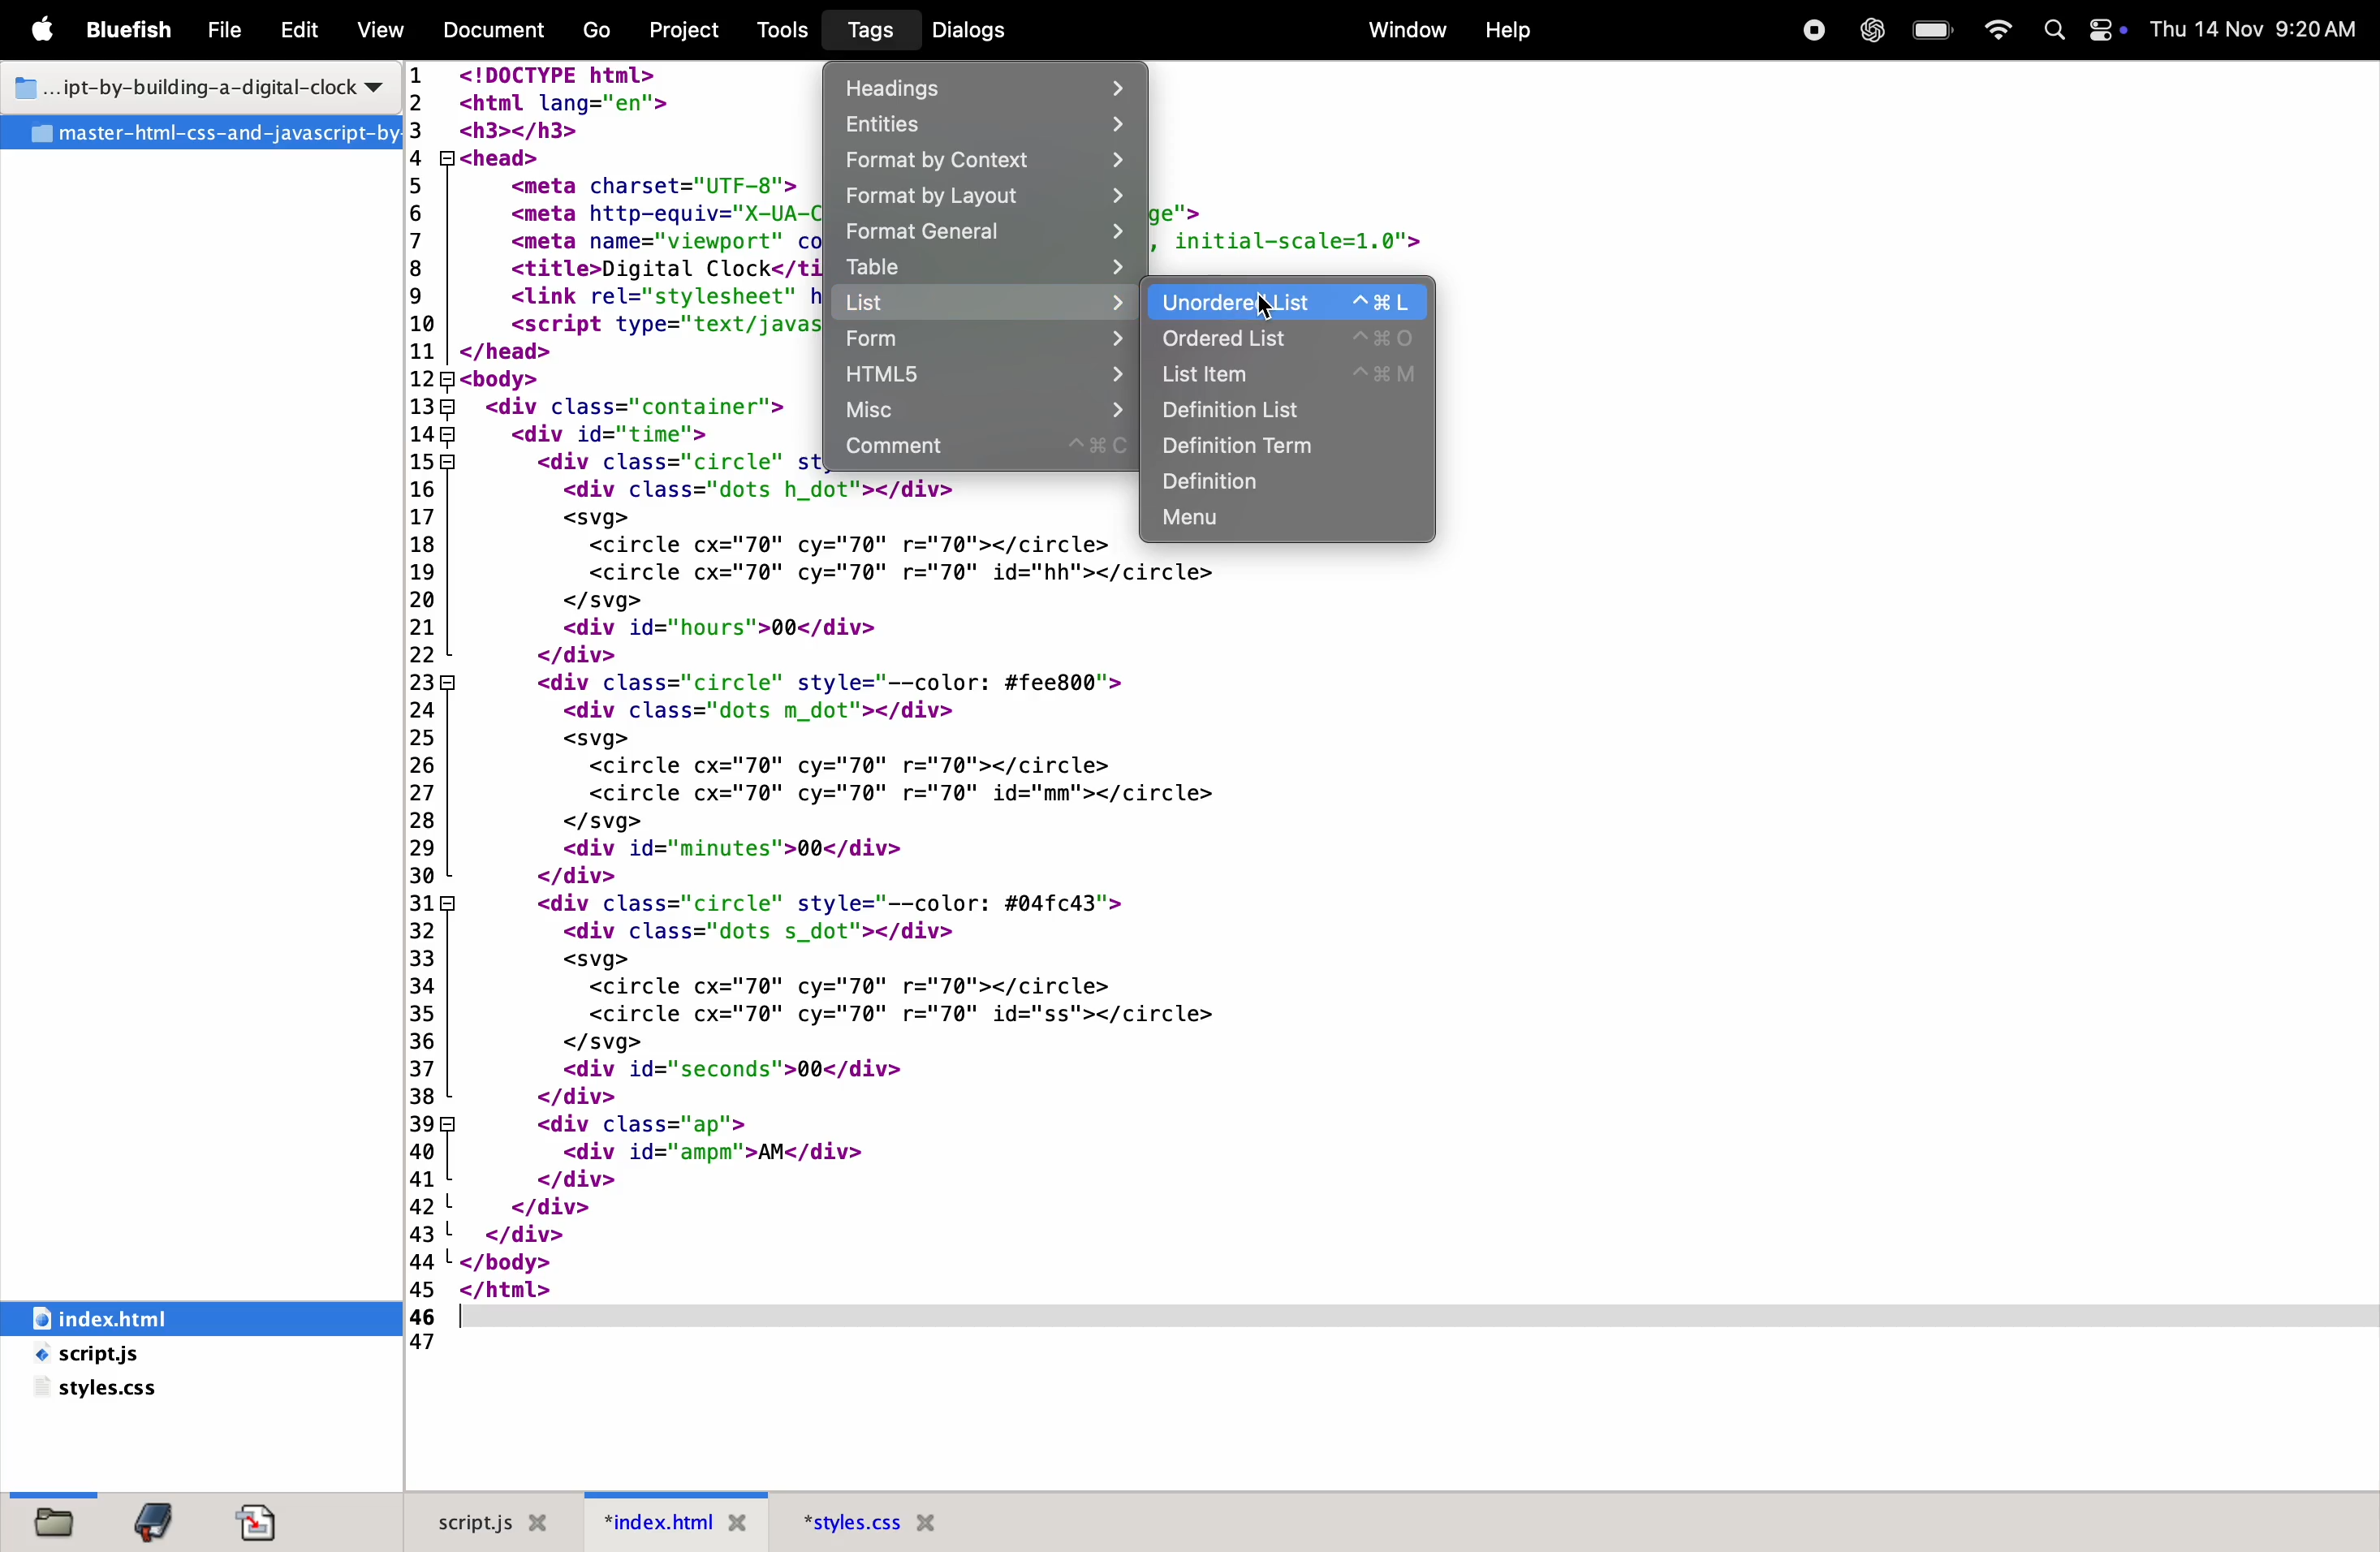 Image resolution: width=2380 pixels, height=1552 pixels. What do you see at coordinates (987, 266) in the screenshot?
I see `table` at bounding box center [987, 266].